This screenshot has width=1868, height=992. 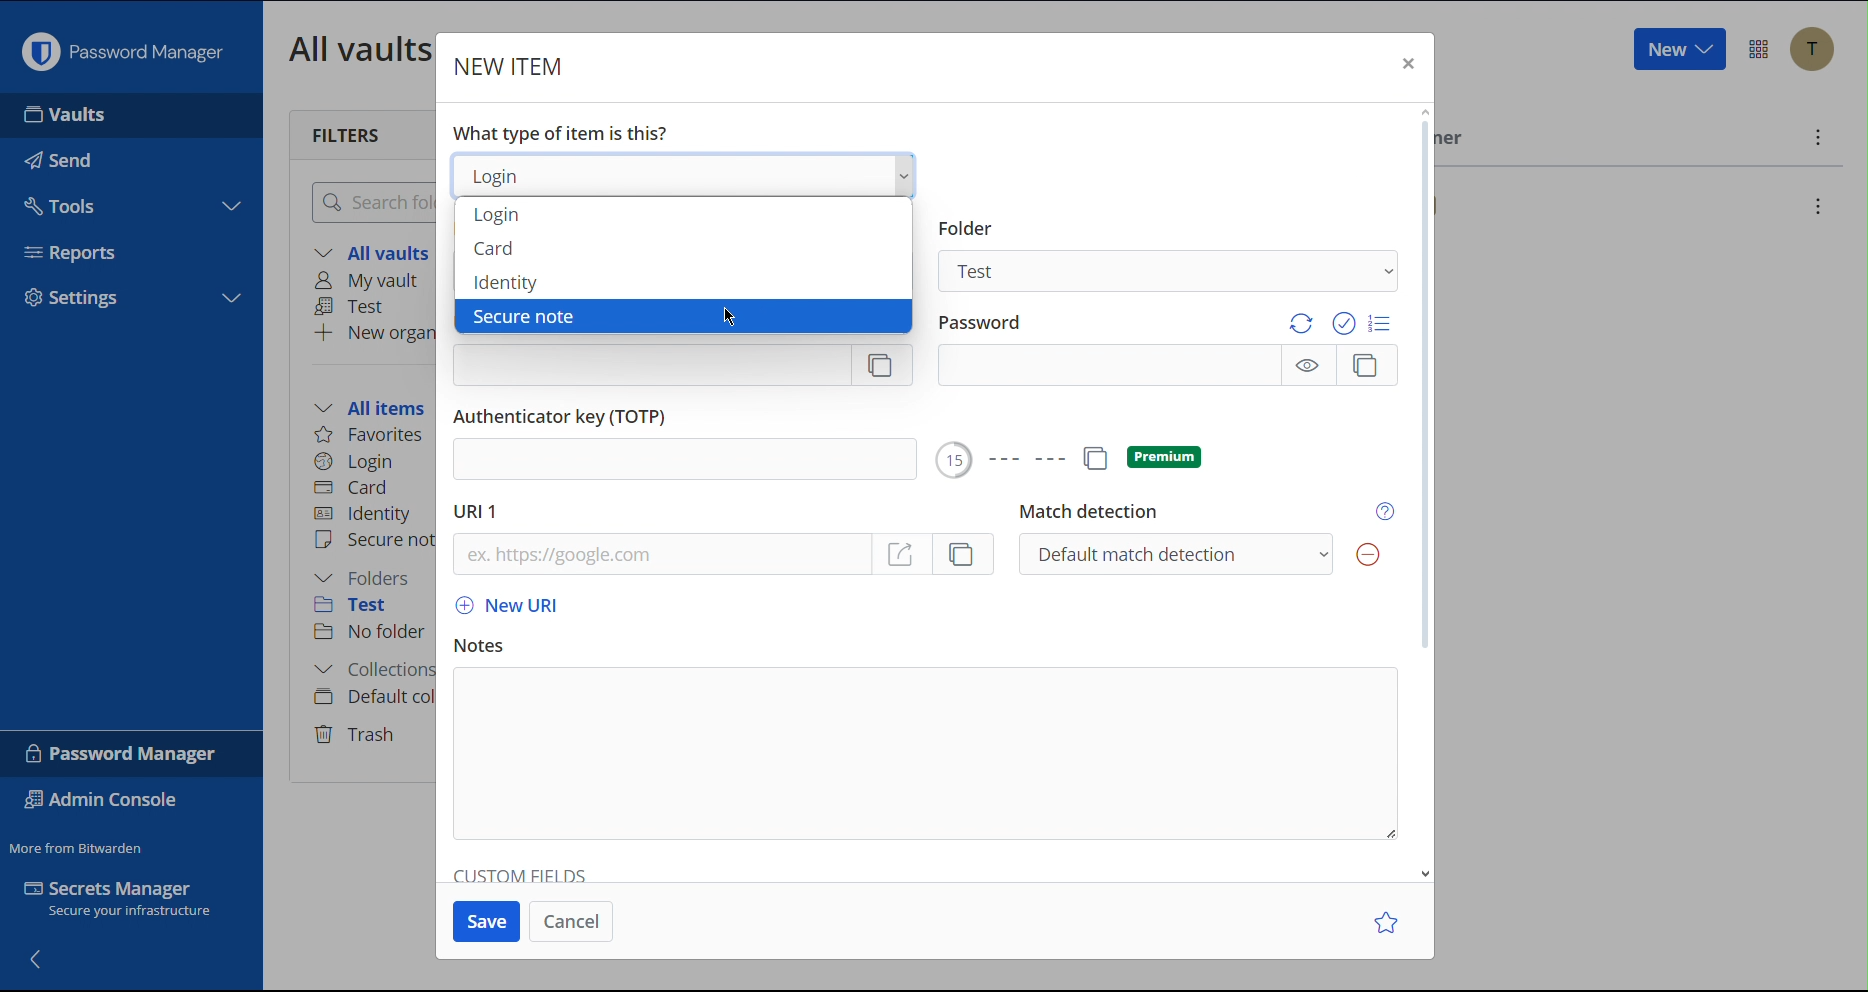 What do you see at coordinates (507, 282) in the screenshot?
I see `Identity` at bounding box center [507, 282].